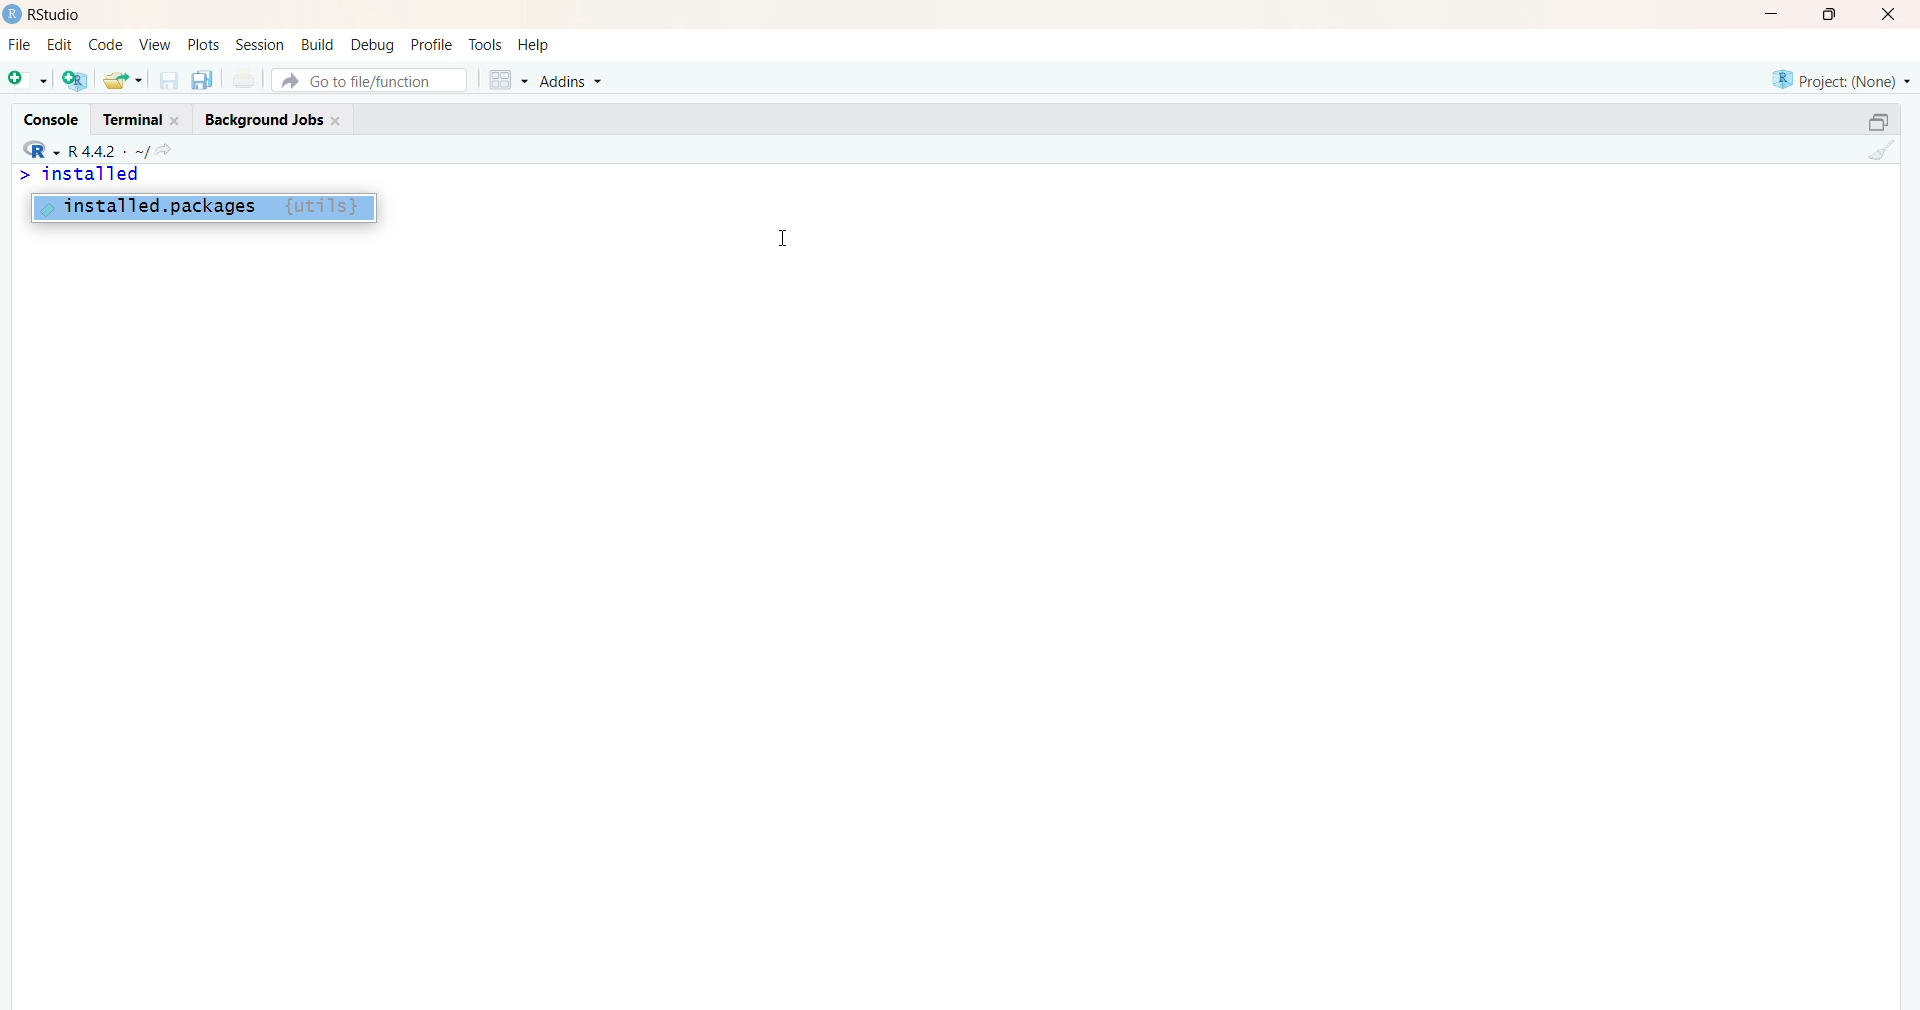  What do you see at coordinates (16, 47) in the screenshot?
I see `File` at bounding box center [16, 47].